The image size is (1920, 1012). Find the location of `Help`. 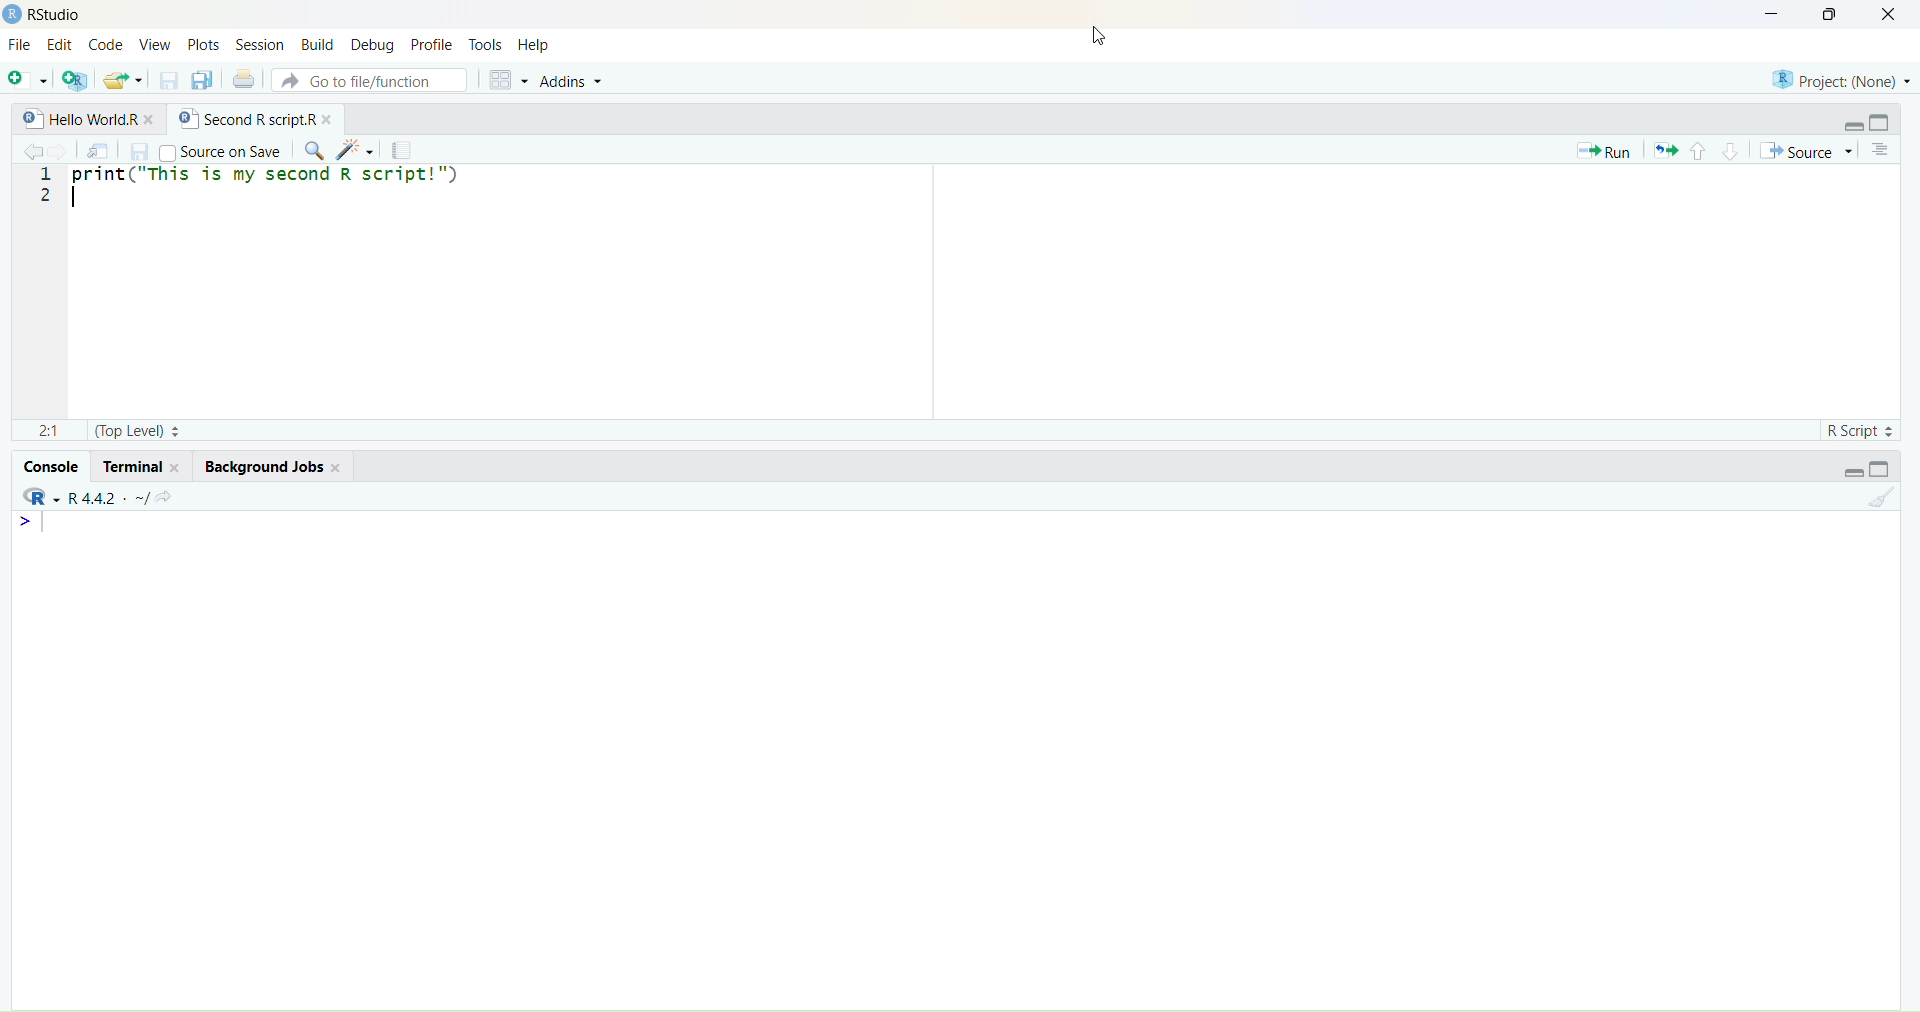

Help is located at coordinates (533, 46).